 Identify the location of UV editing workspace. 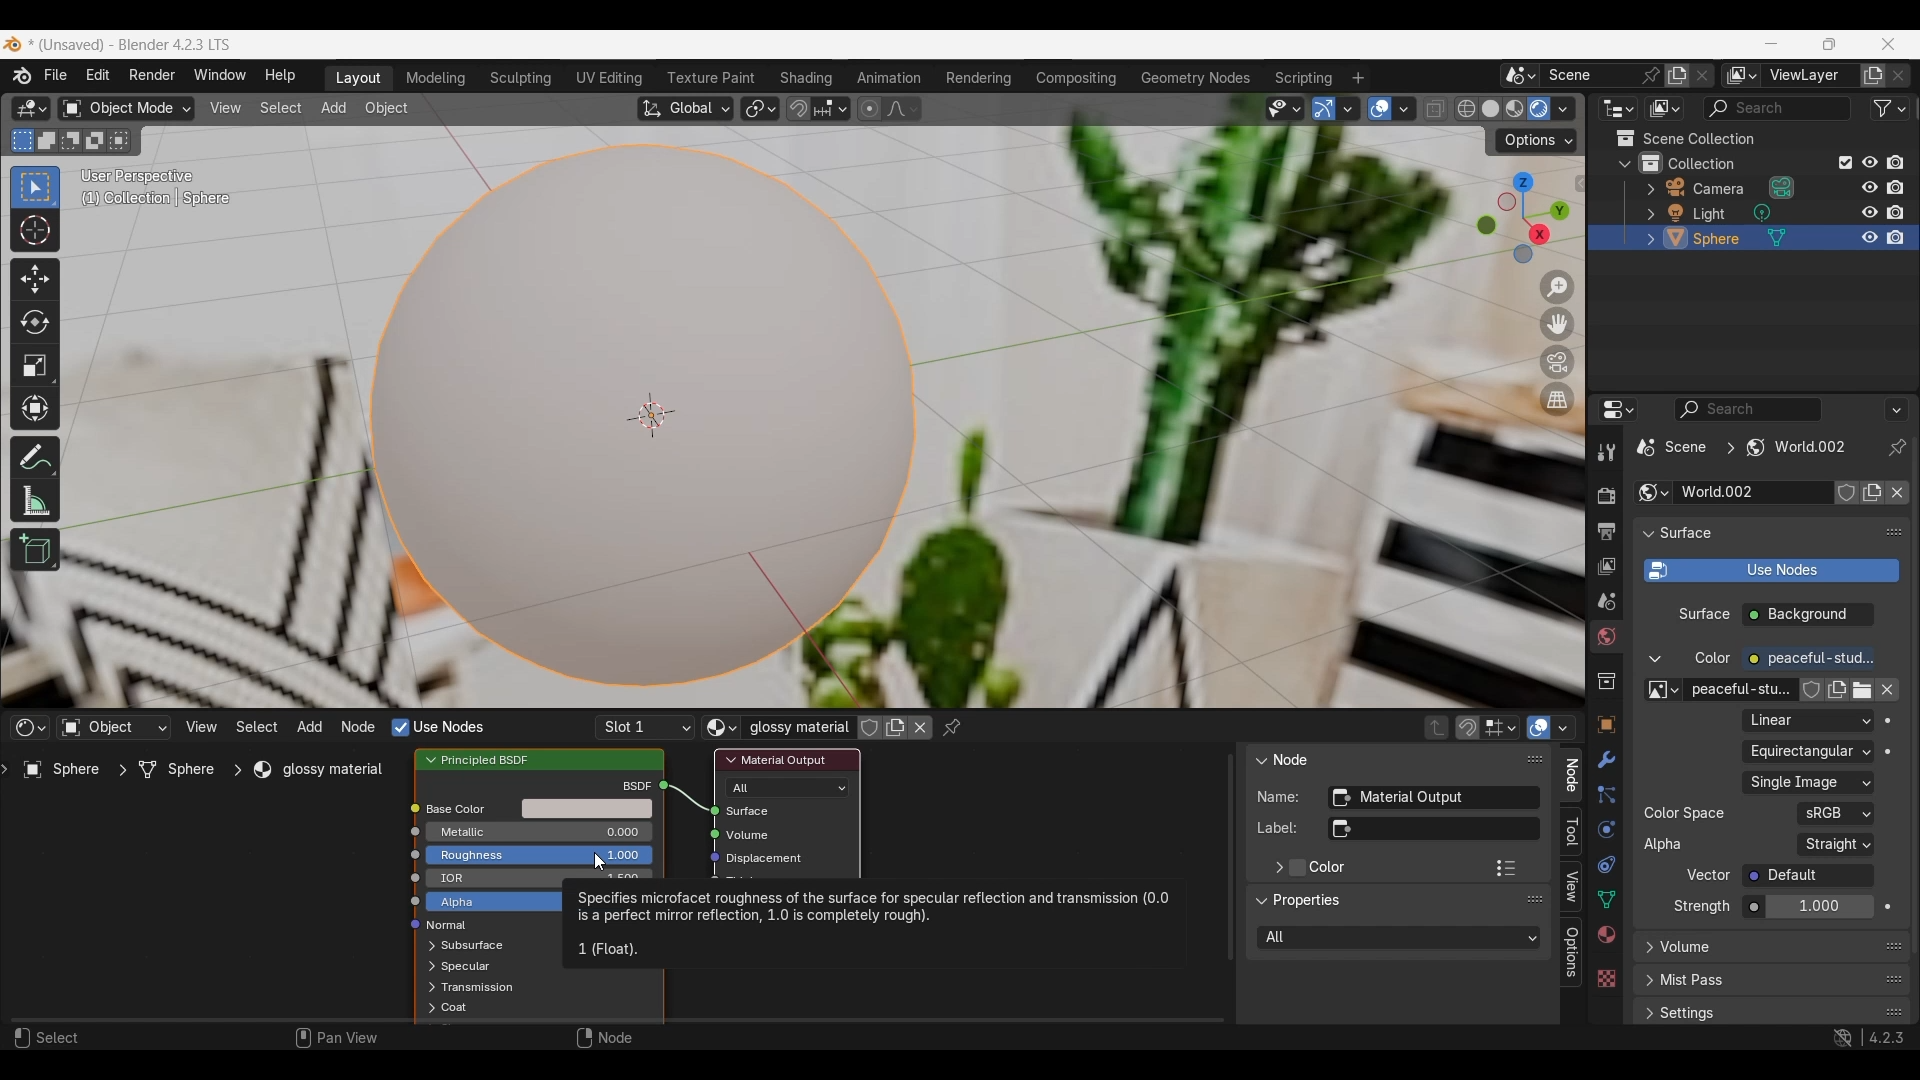
(607, 78).